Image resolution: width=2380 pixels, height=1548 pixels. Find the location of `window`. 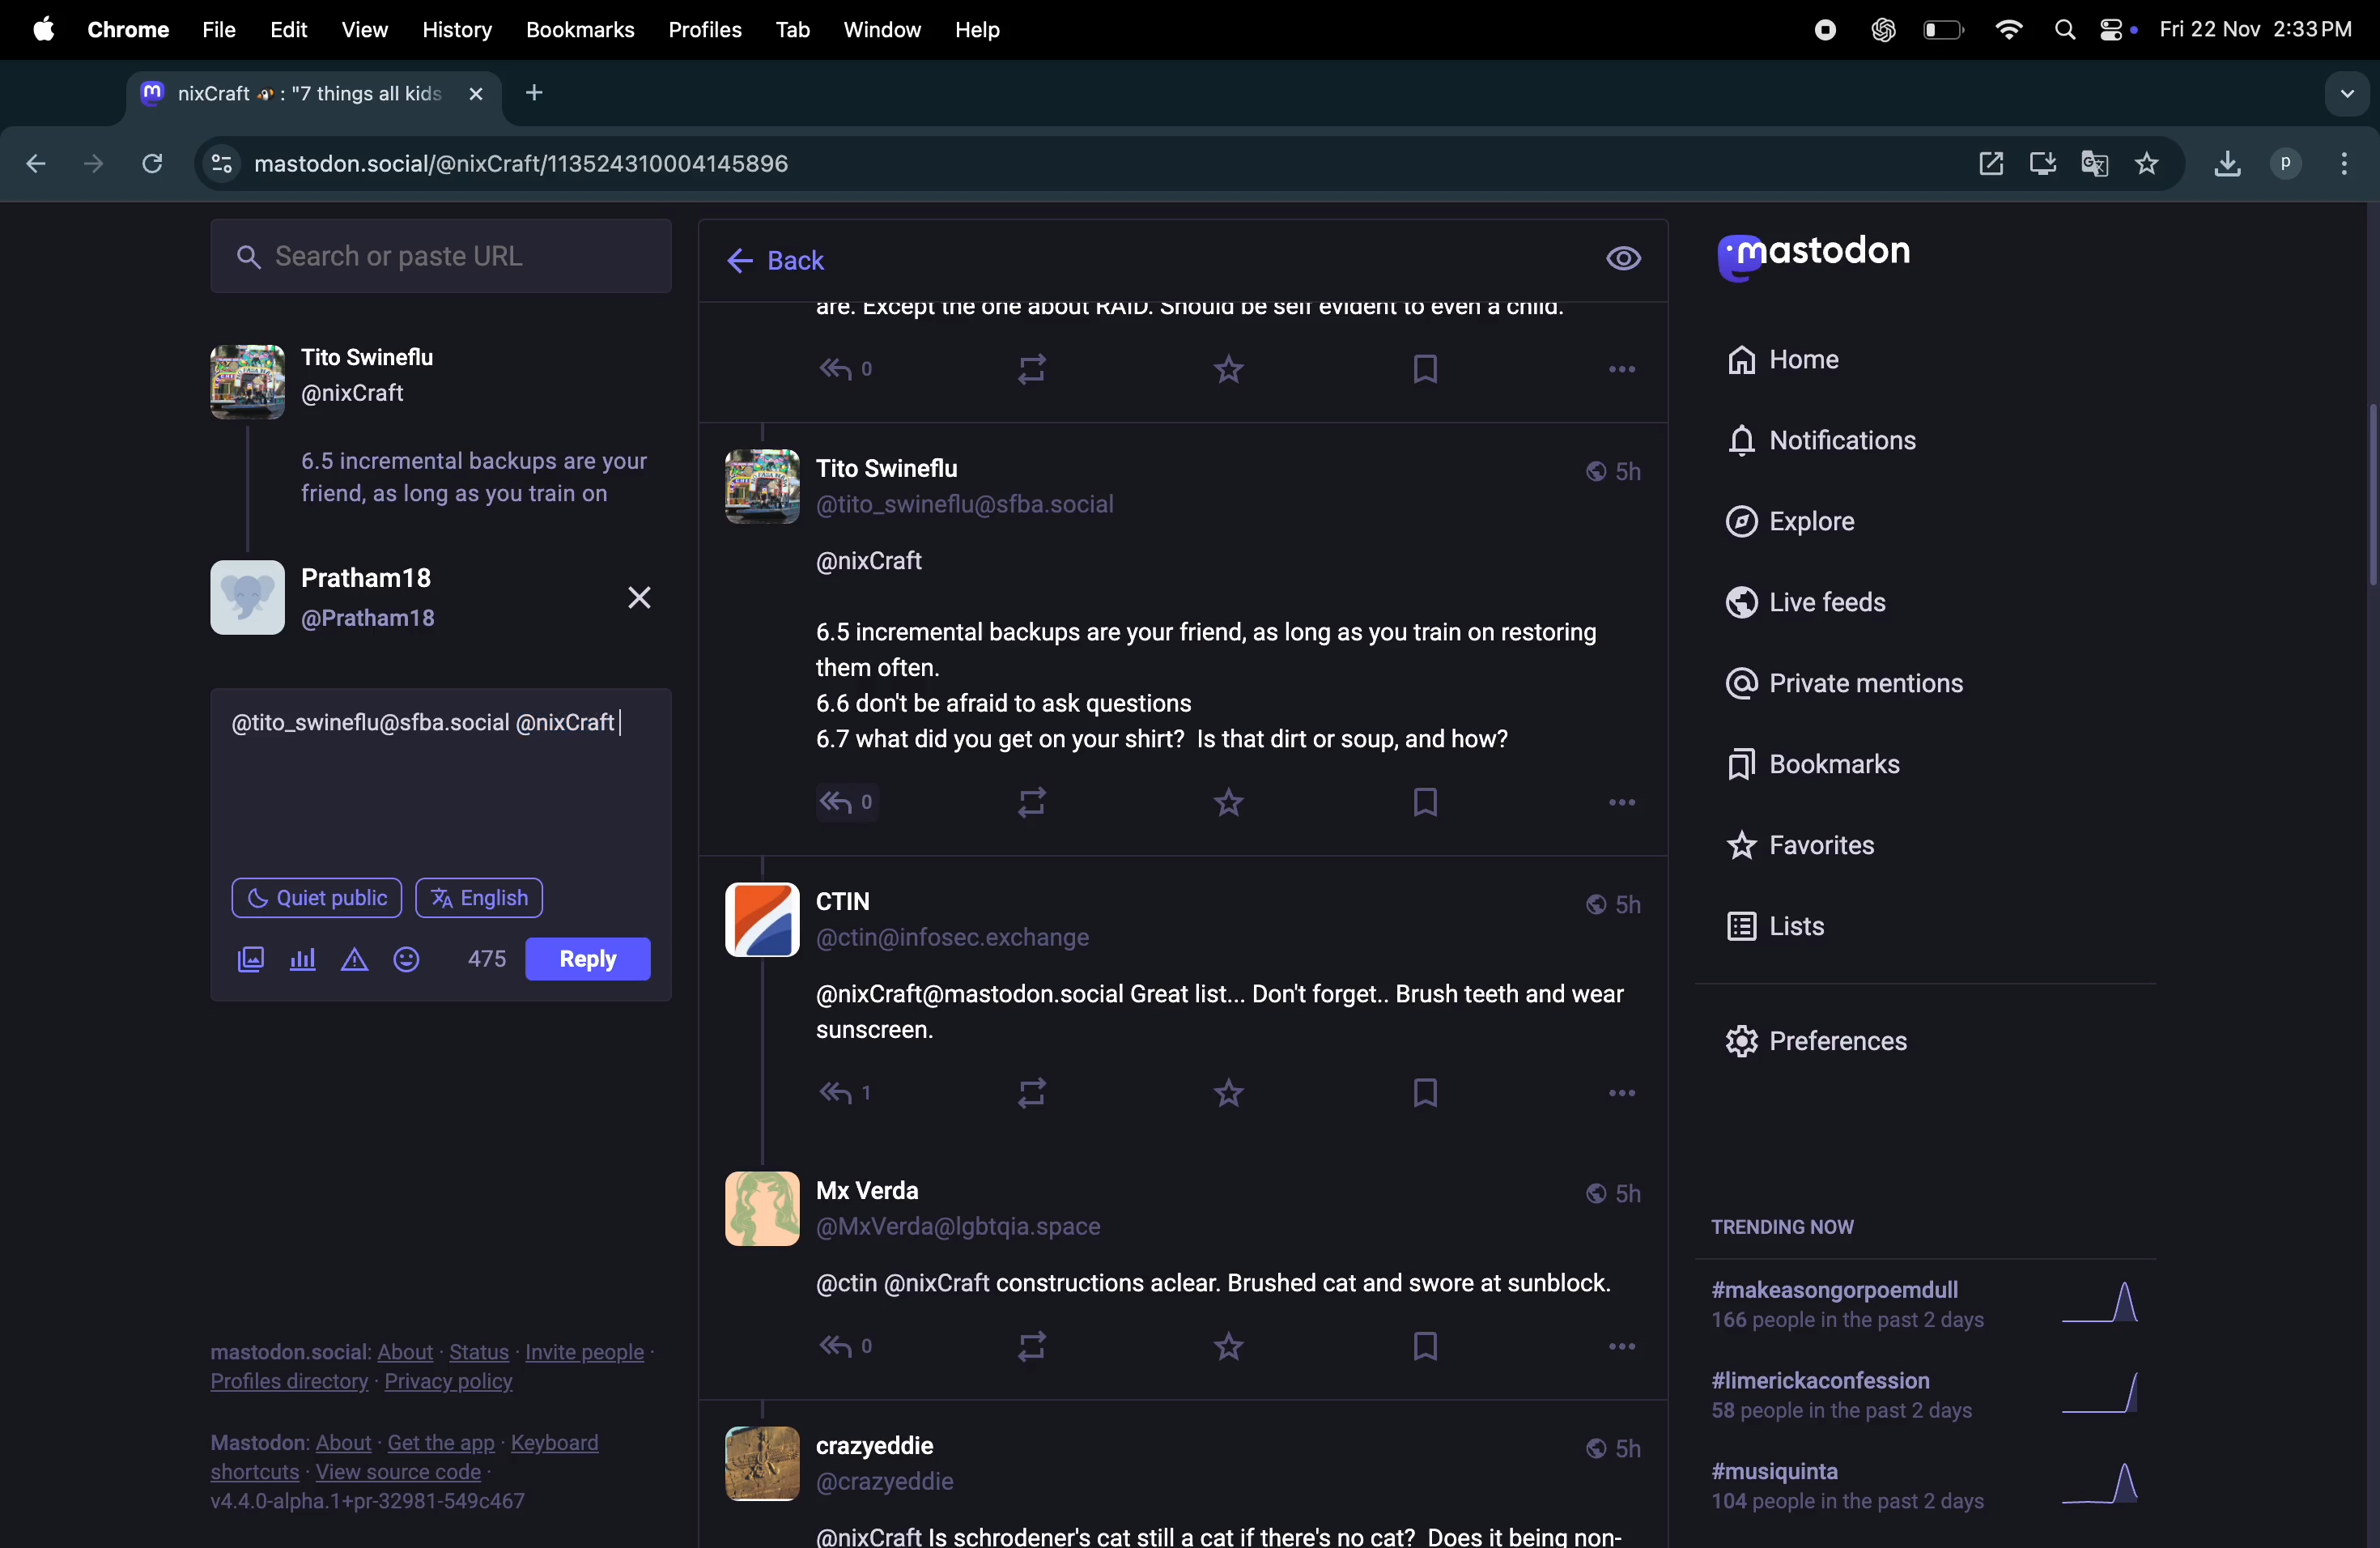

window is located at coordinates (884, 25).